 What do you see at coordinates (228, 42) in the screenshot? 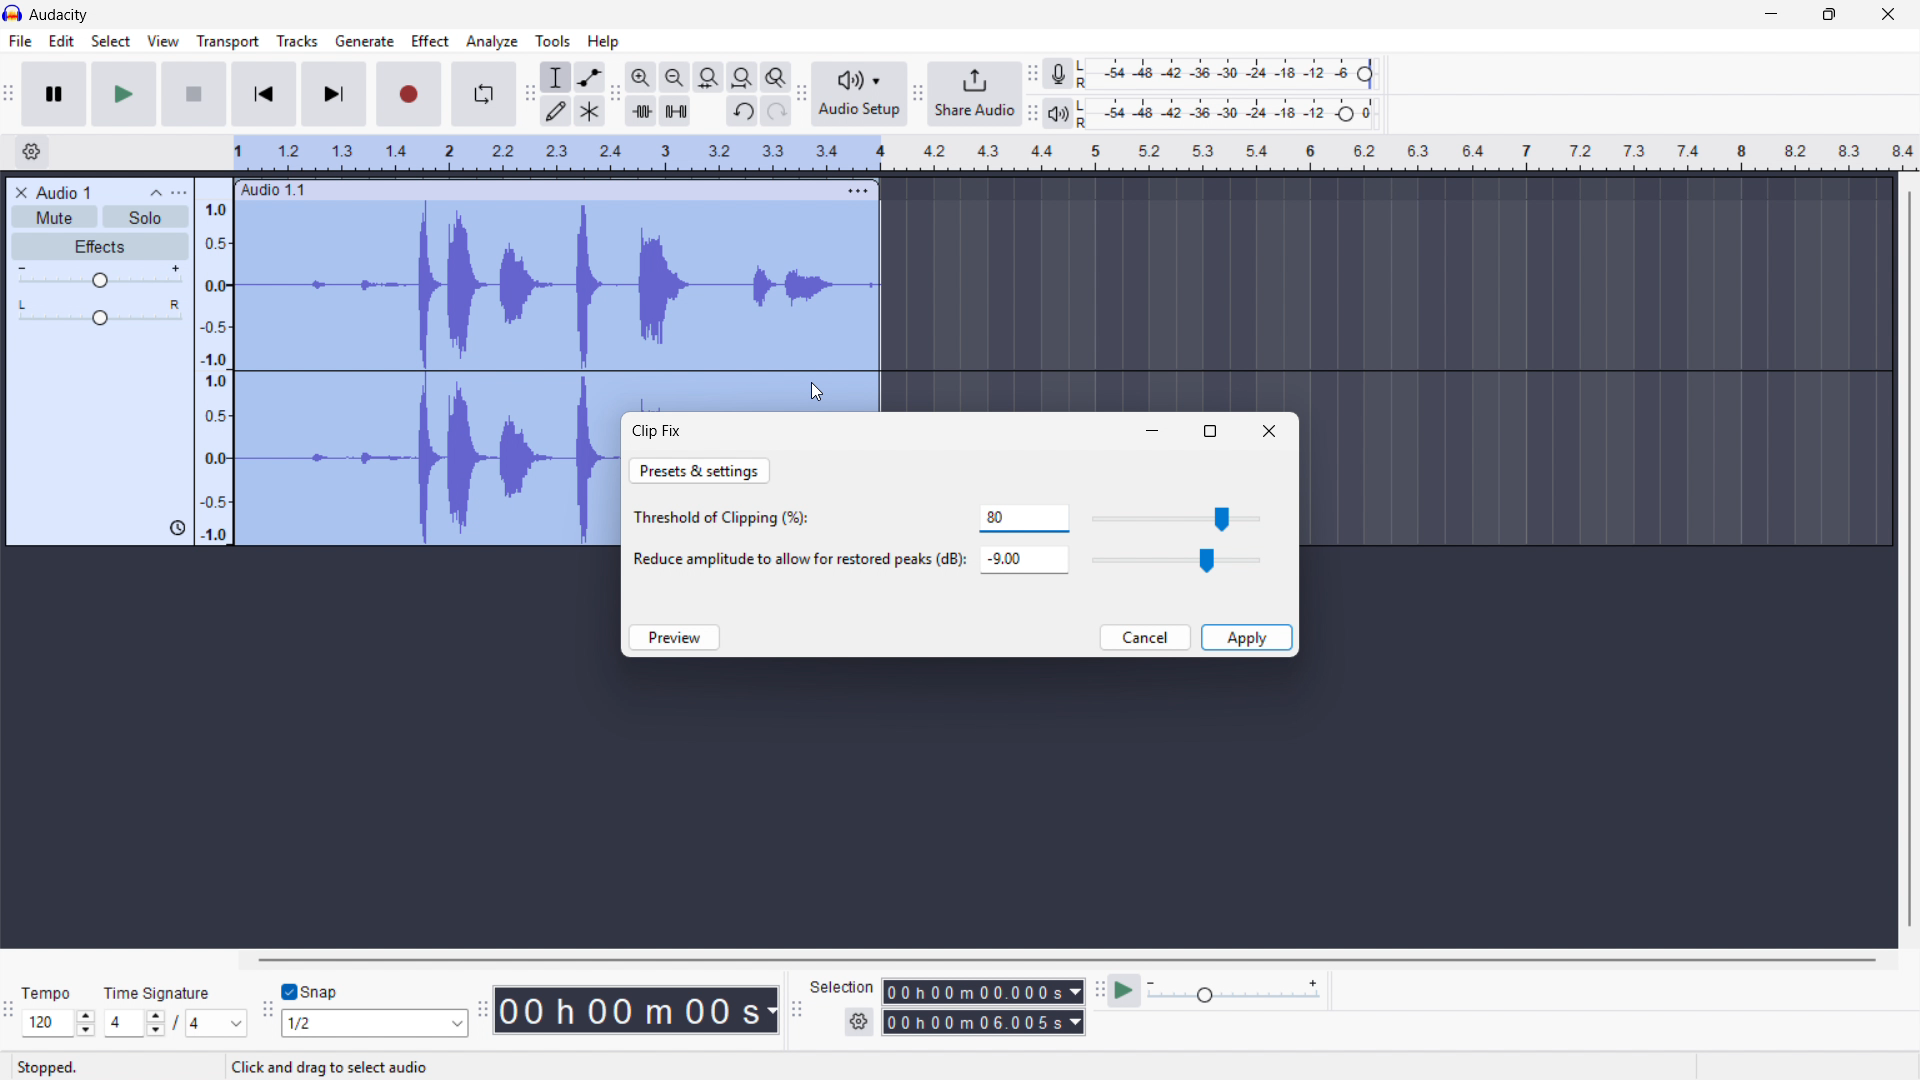
I see `Transport` at bounding box center [228, 42].